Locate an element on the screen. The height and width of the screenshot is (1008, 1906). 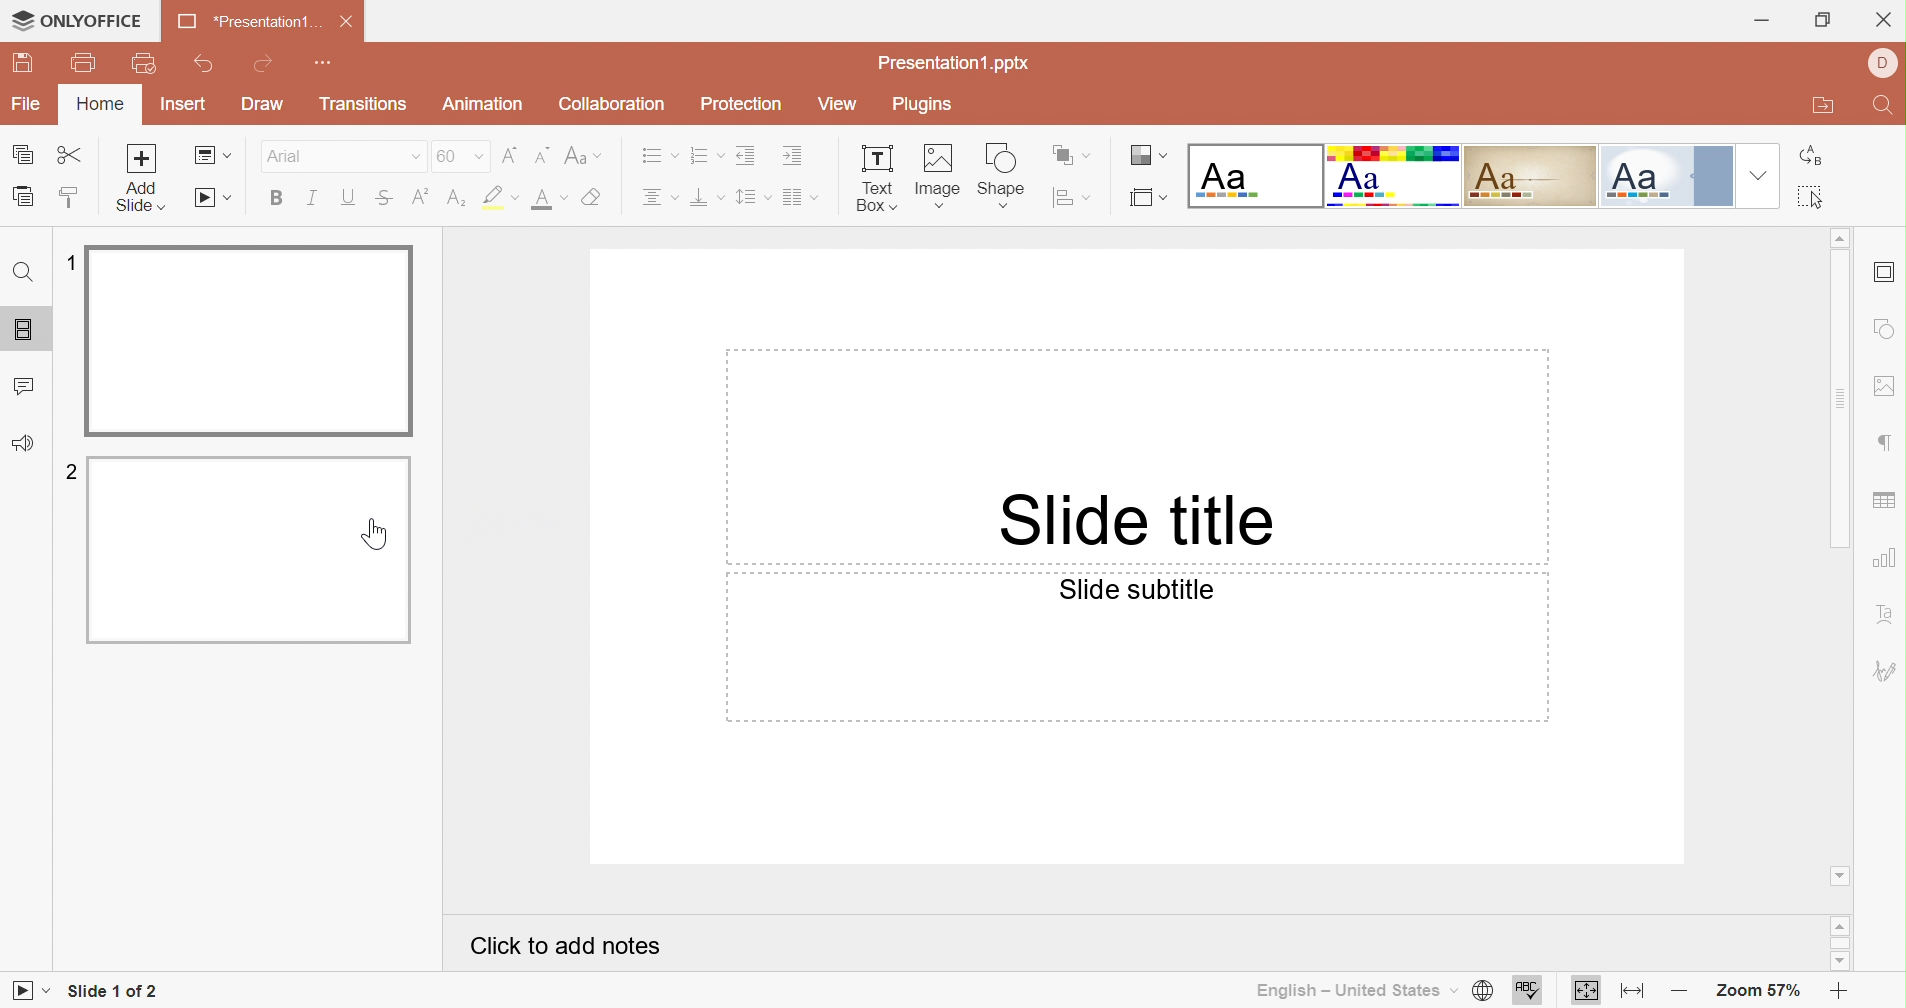
Basic is located at coordinates (1393, 176).